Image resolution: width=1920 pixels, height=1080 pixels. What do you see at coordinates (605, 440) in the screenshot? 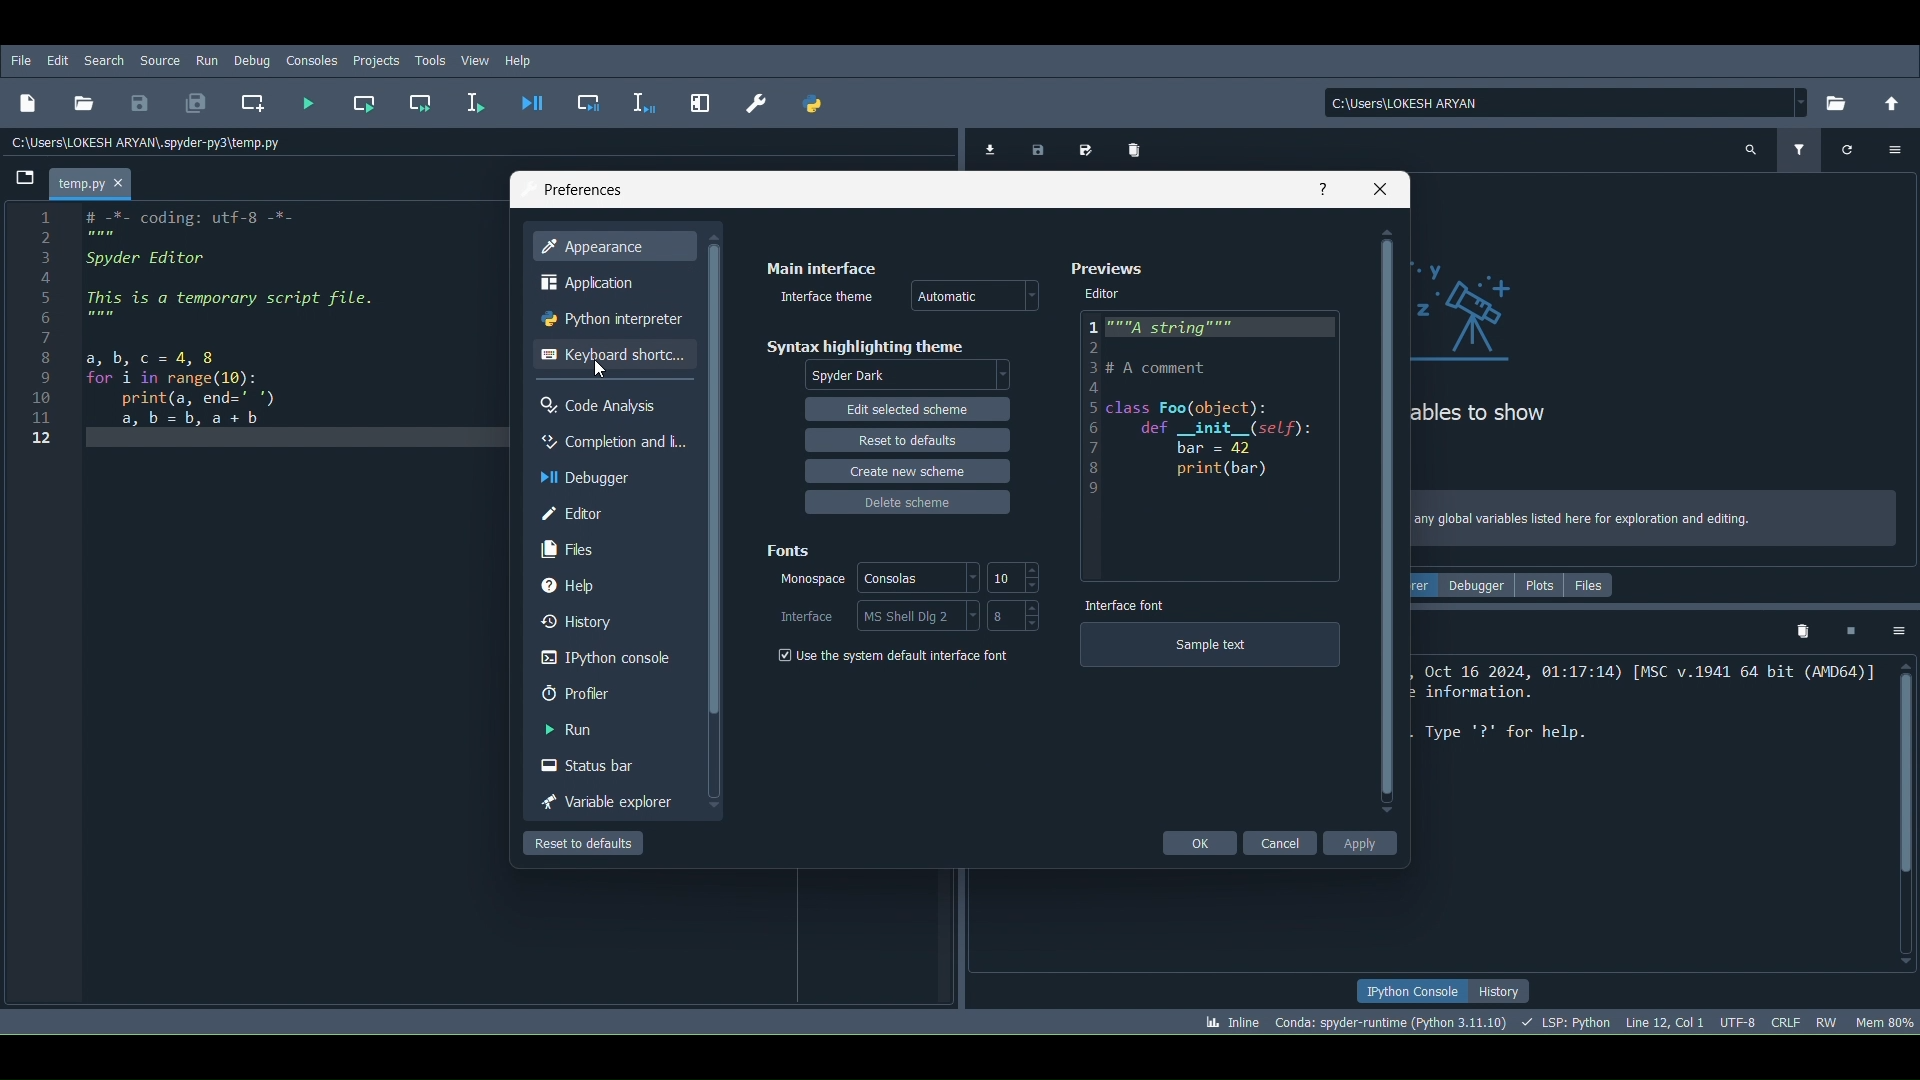
I see `Completion and linting` at bounding box center [605, 440].